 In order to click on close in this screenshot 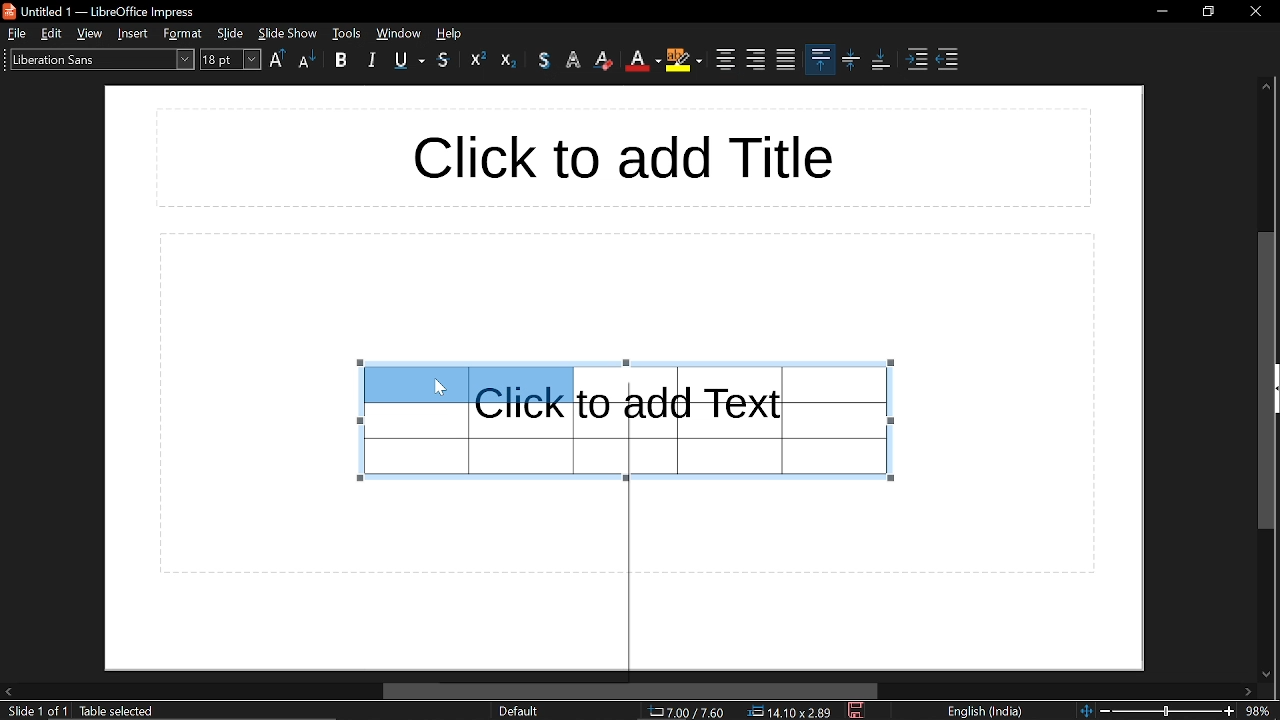, I will do `click(1254, 9)`.